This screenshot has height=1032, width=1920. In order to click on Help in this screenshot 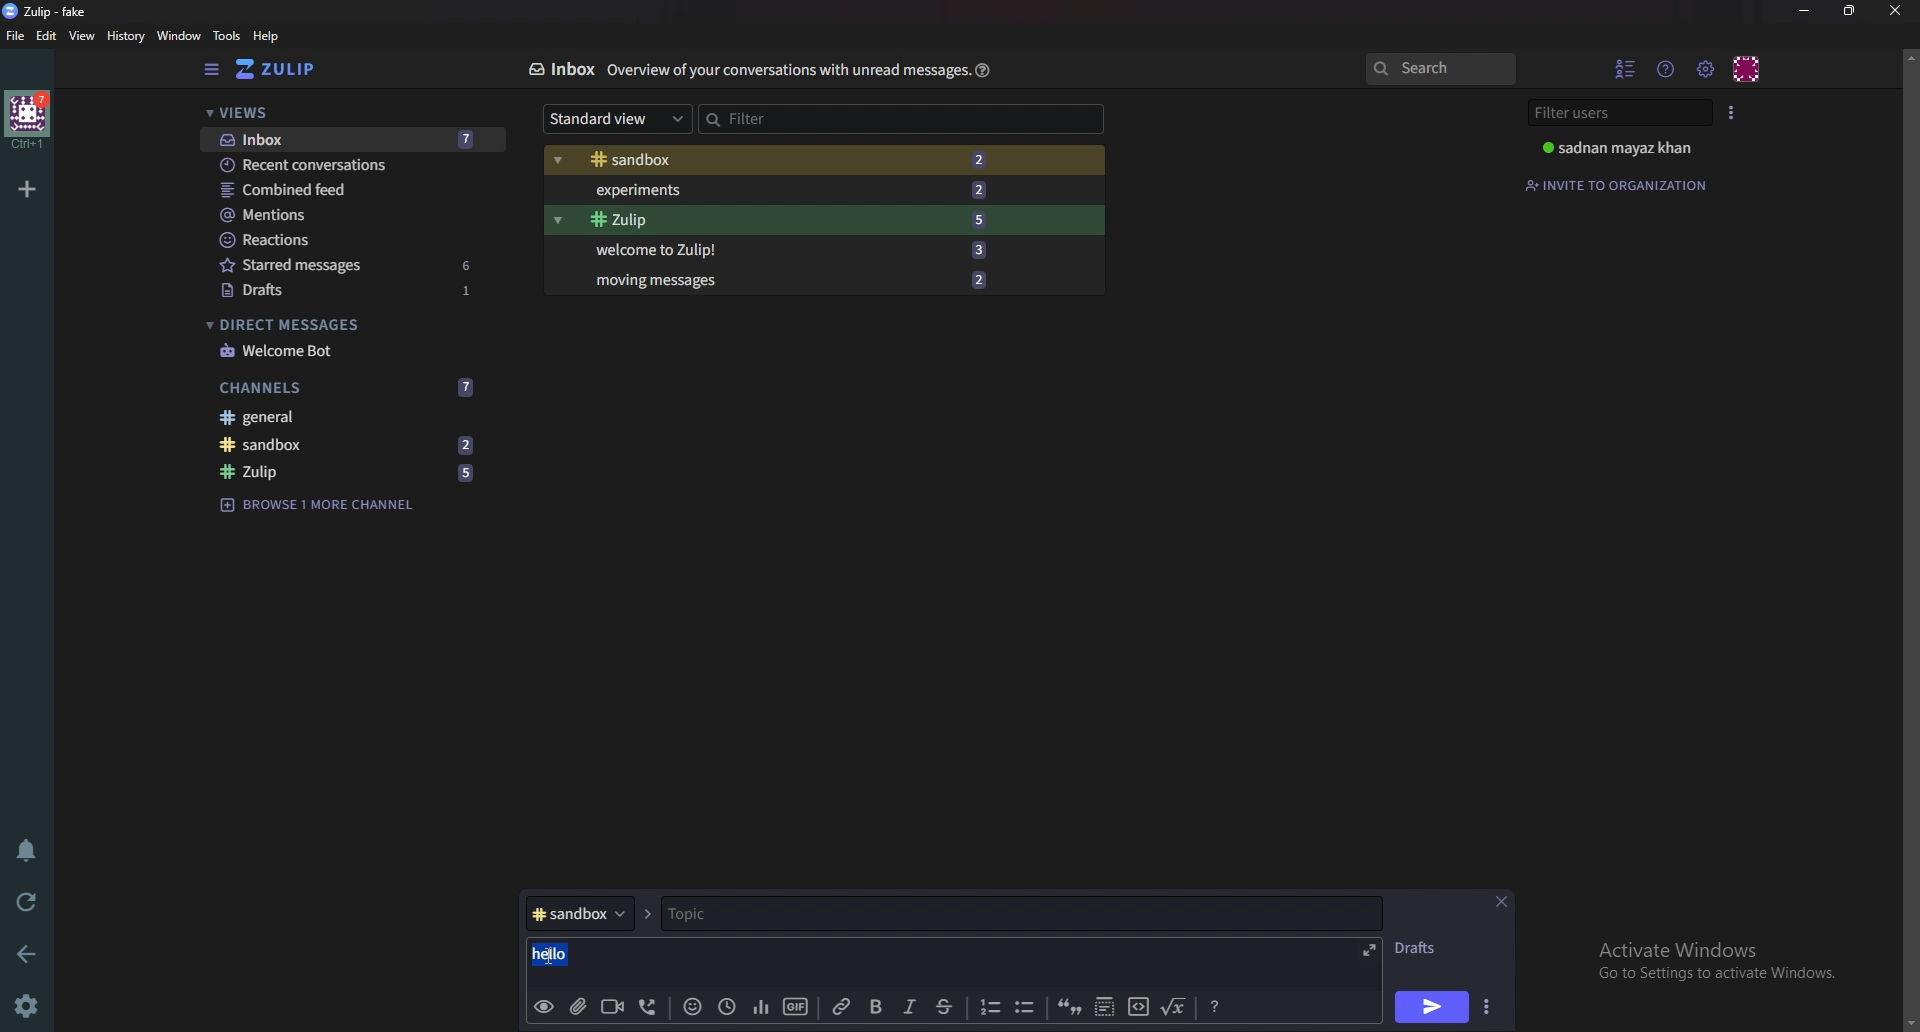, I will do `click(985, 69)`.